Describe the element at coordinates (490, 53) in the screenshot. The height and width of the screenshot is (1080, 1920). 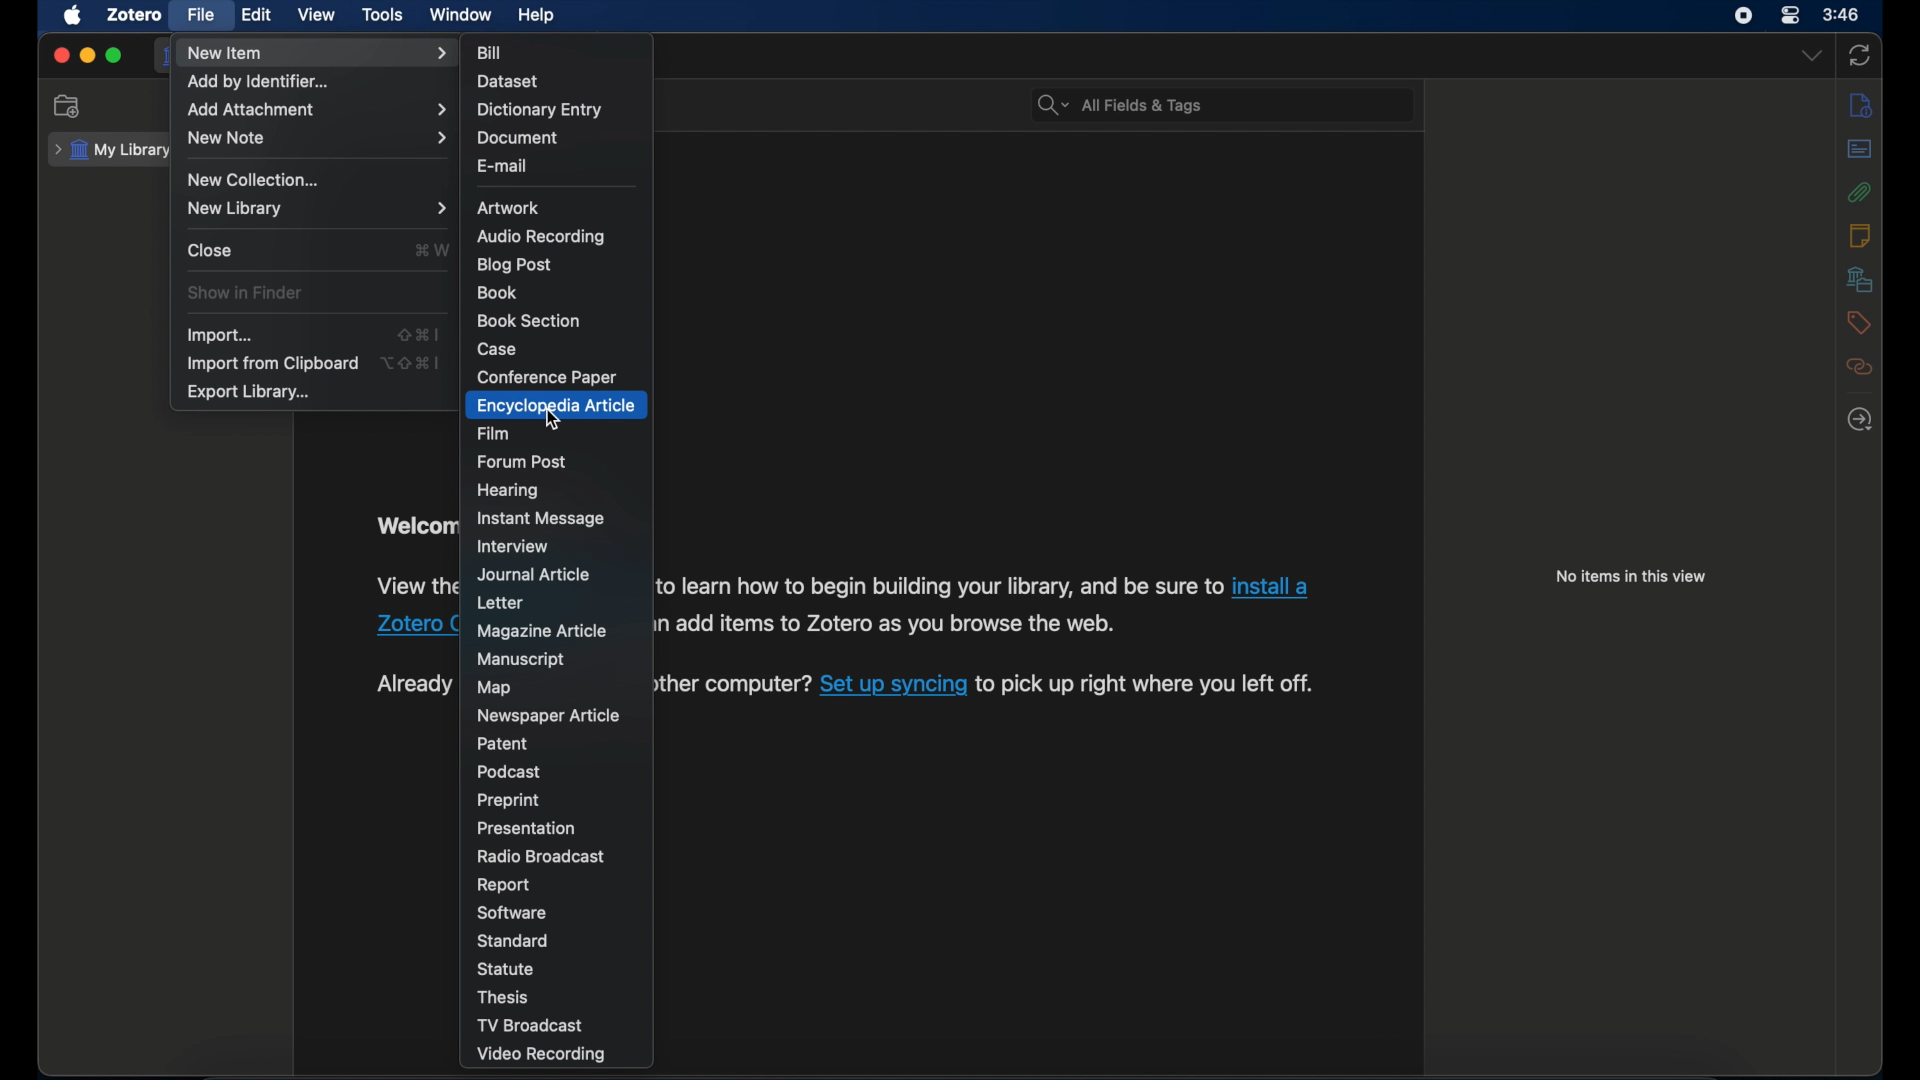
I see `bill` at that location.